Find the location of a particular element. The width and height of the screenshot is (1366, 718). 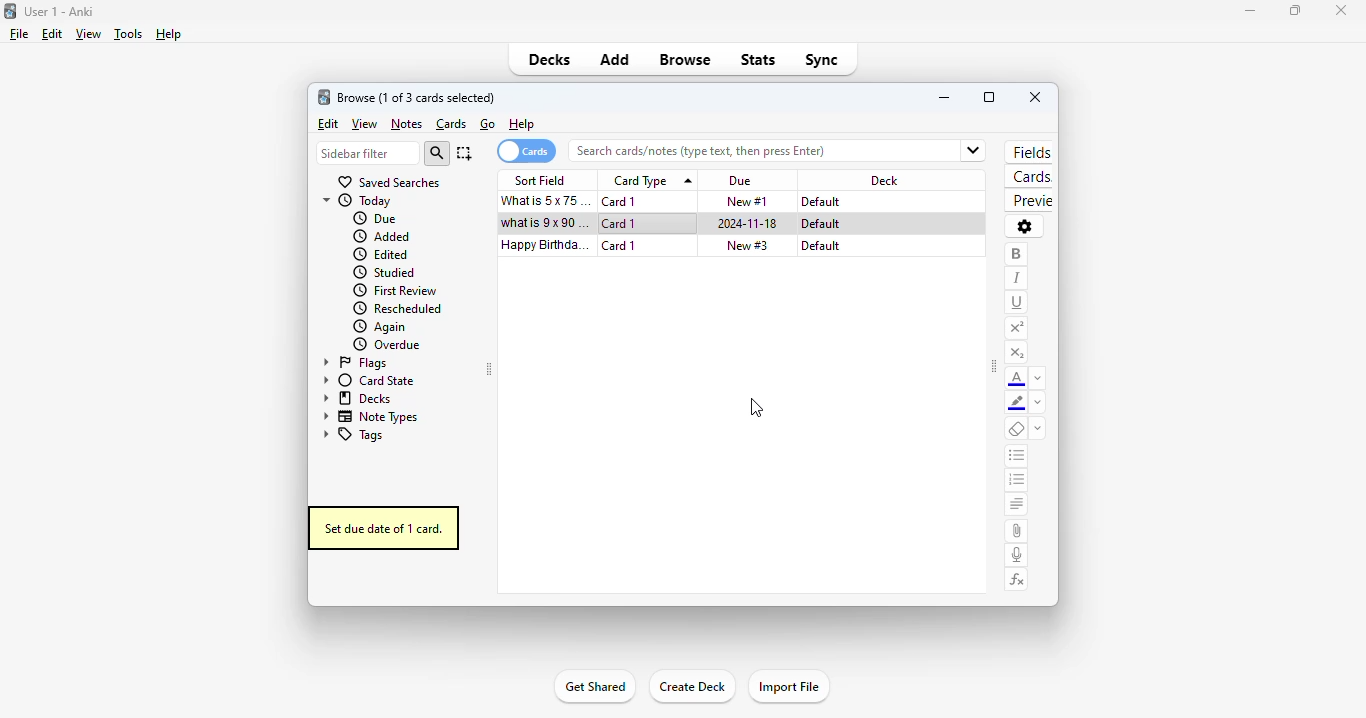

added is located at coordinates (382, 236).